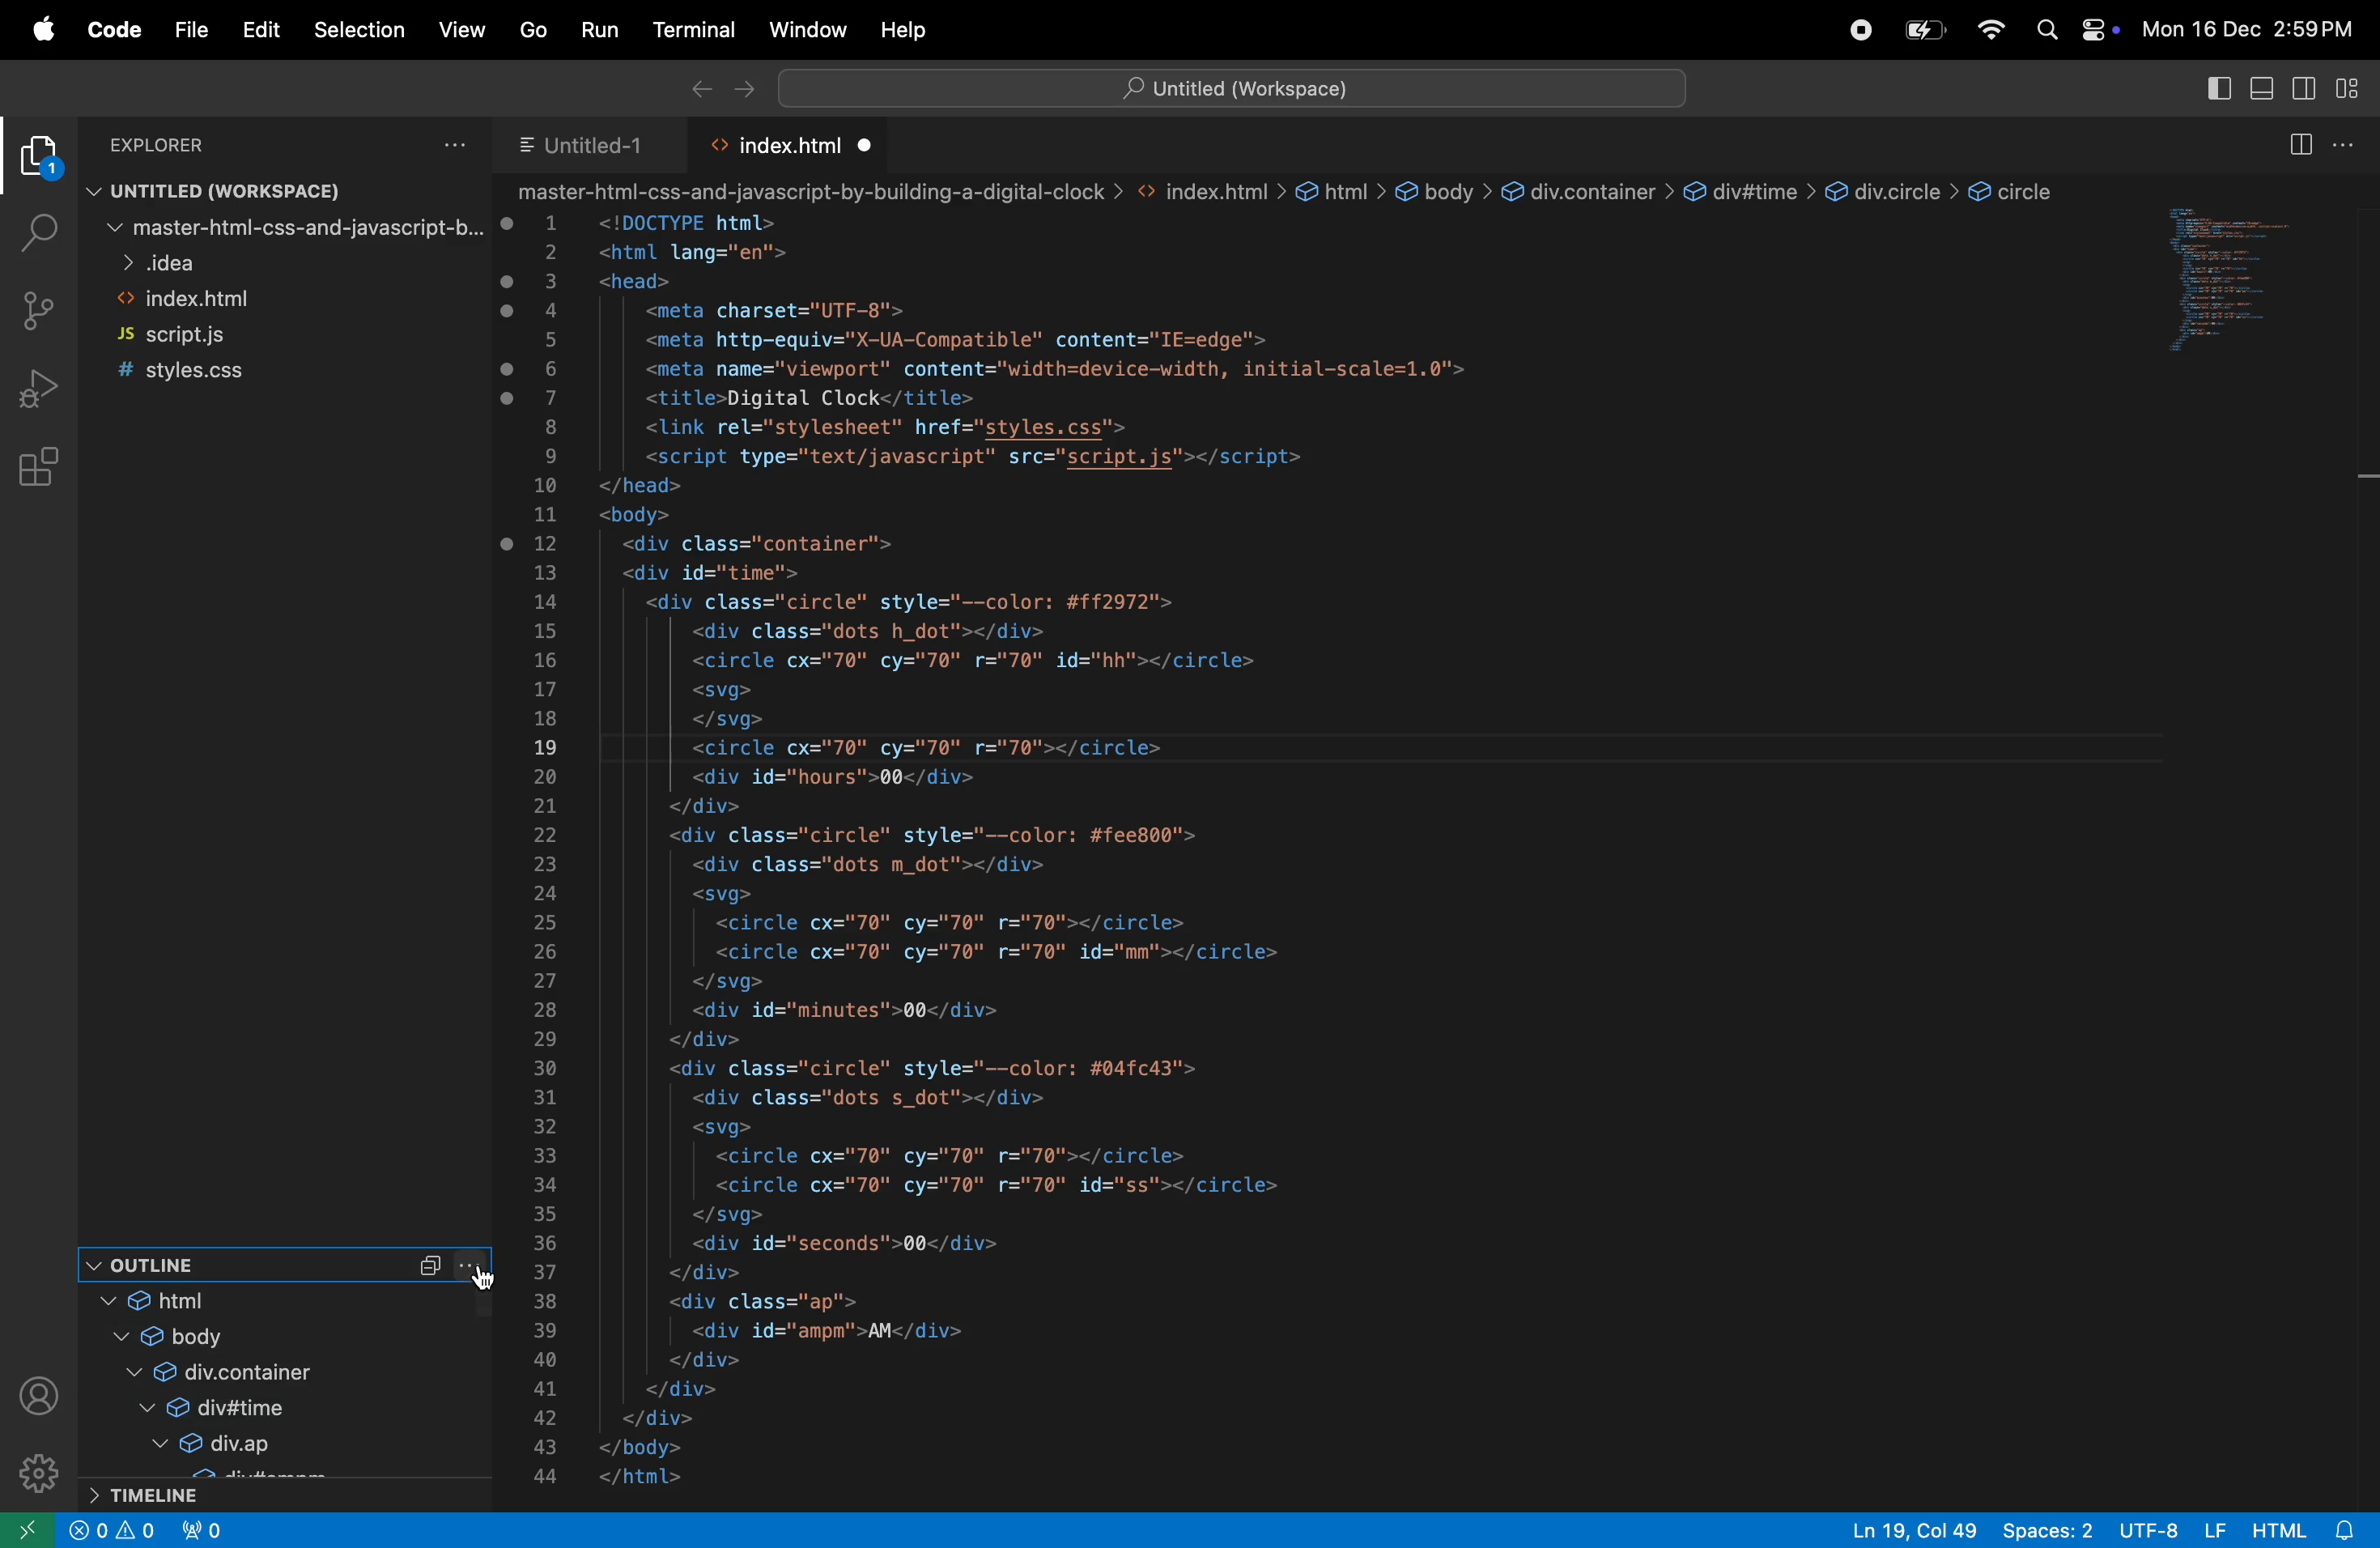  What do you see at coordinates (2098, 33) in the screenshot?
I see `apple widgets` at bounding box center [2098, 33].